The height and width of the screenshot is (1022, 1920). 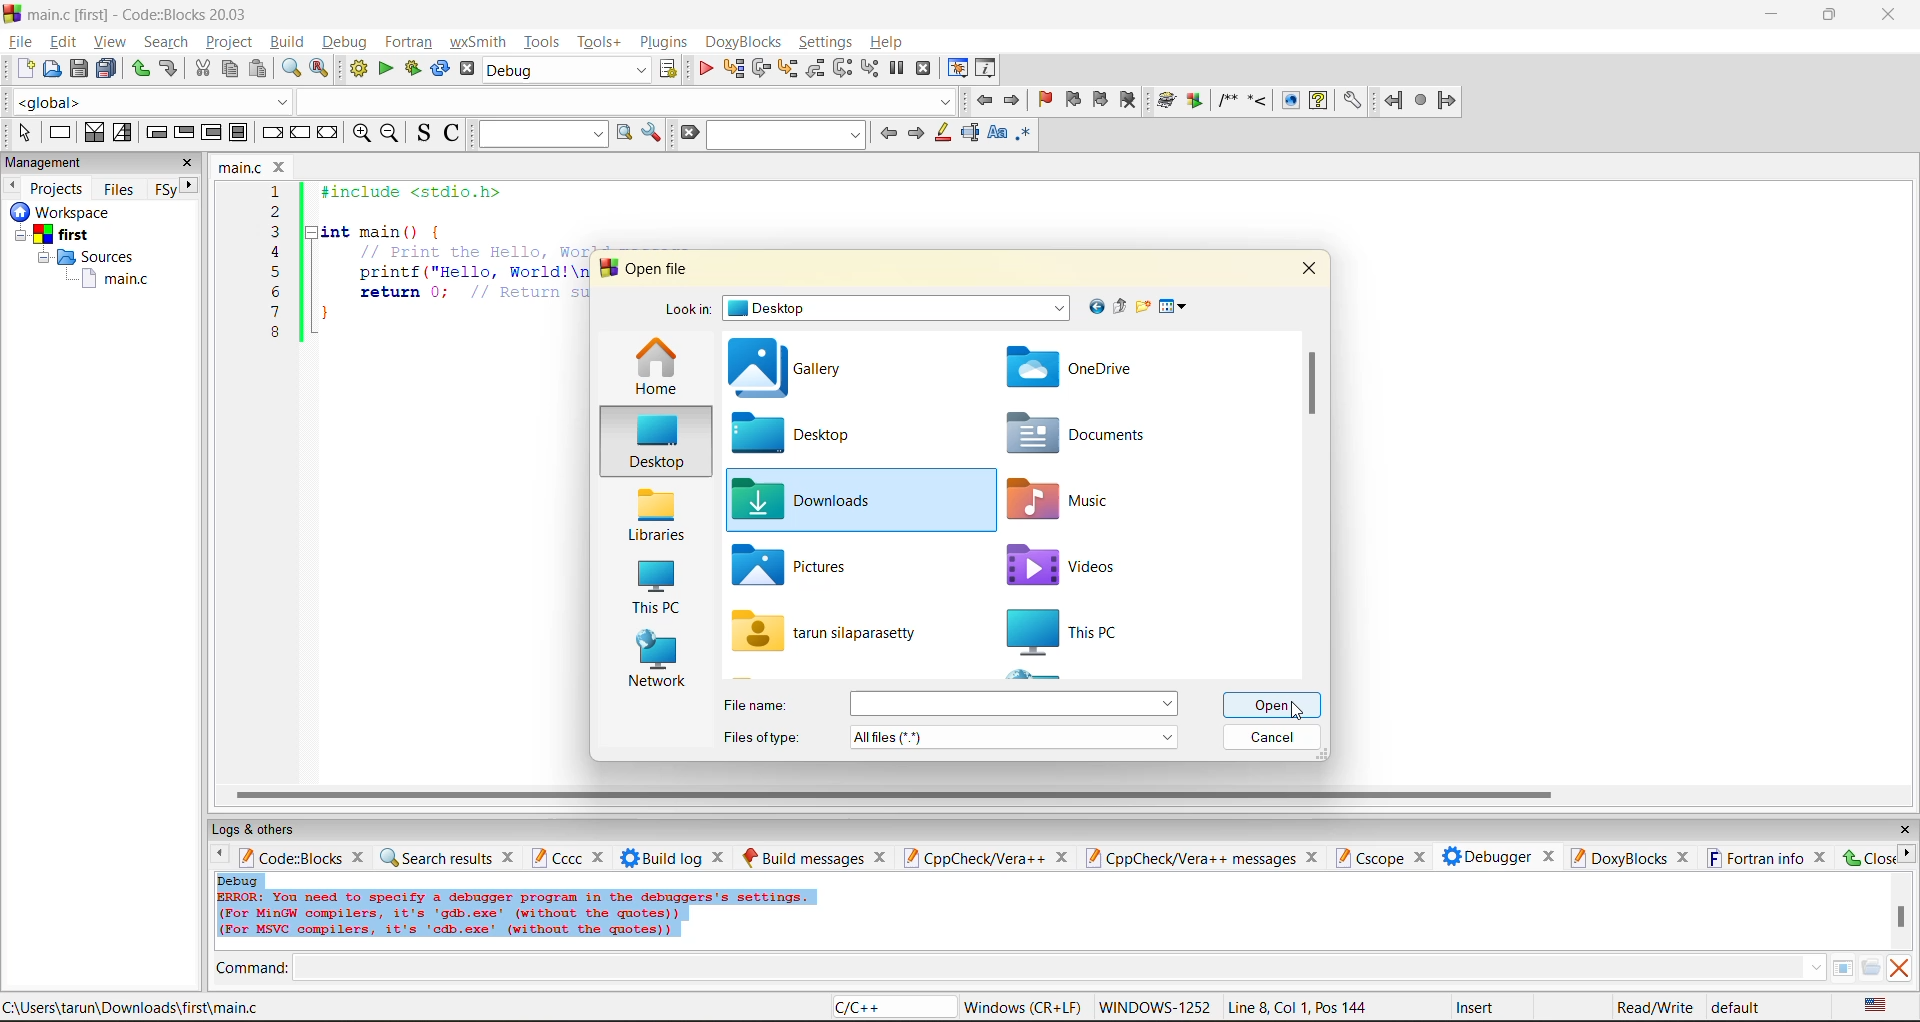 What do you see at coordinates (1822, 857) in the screenshot?
I see `close` at bounding box center [1822, 857].